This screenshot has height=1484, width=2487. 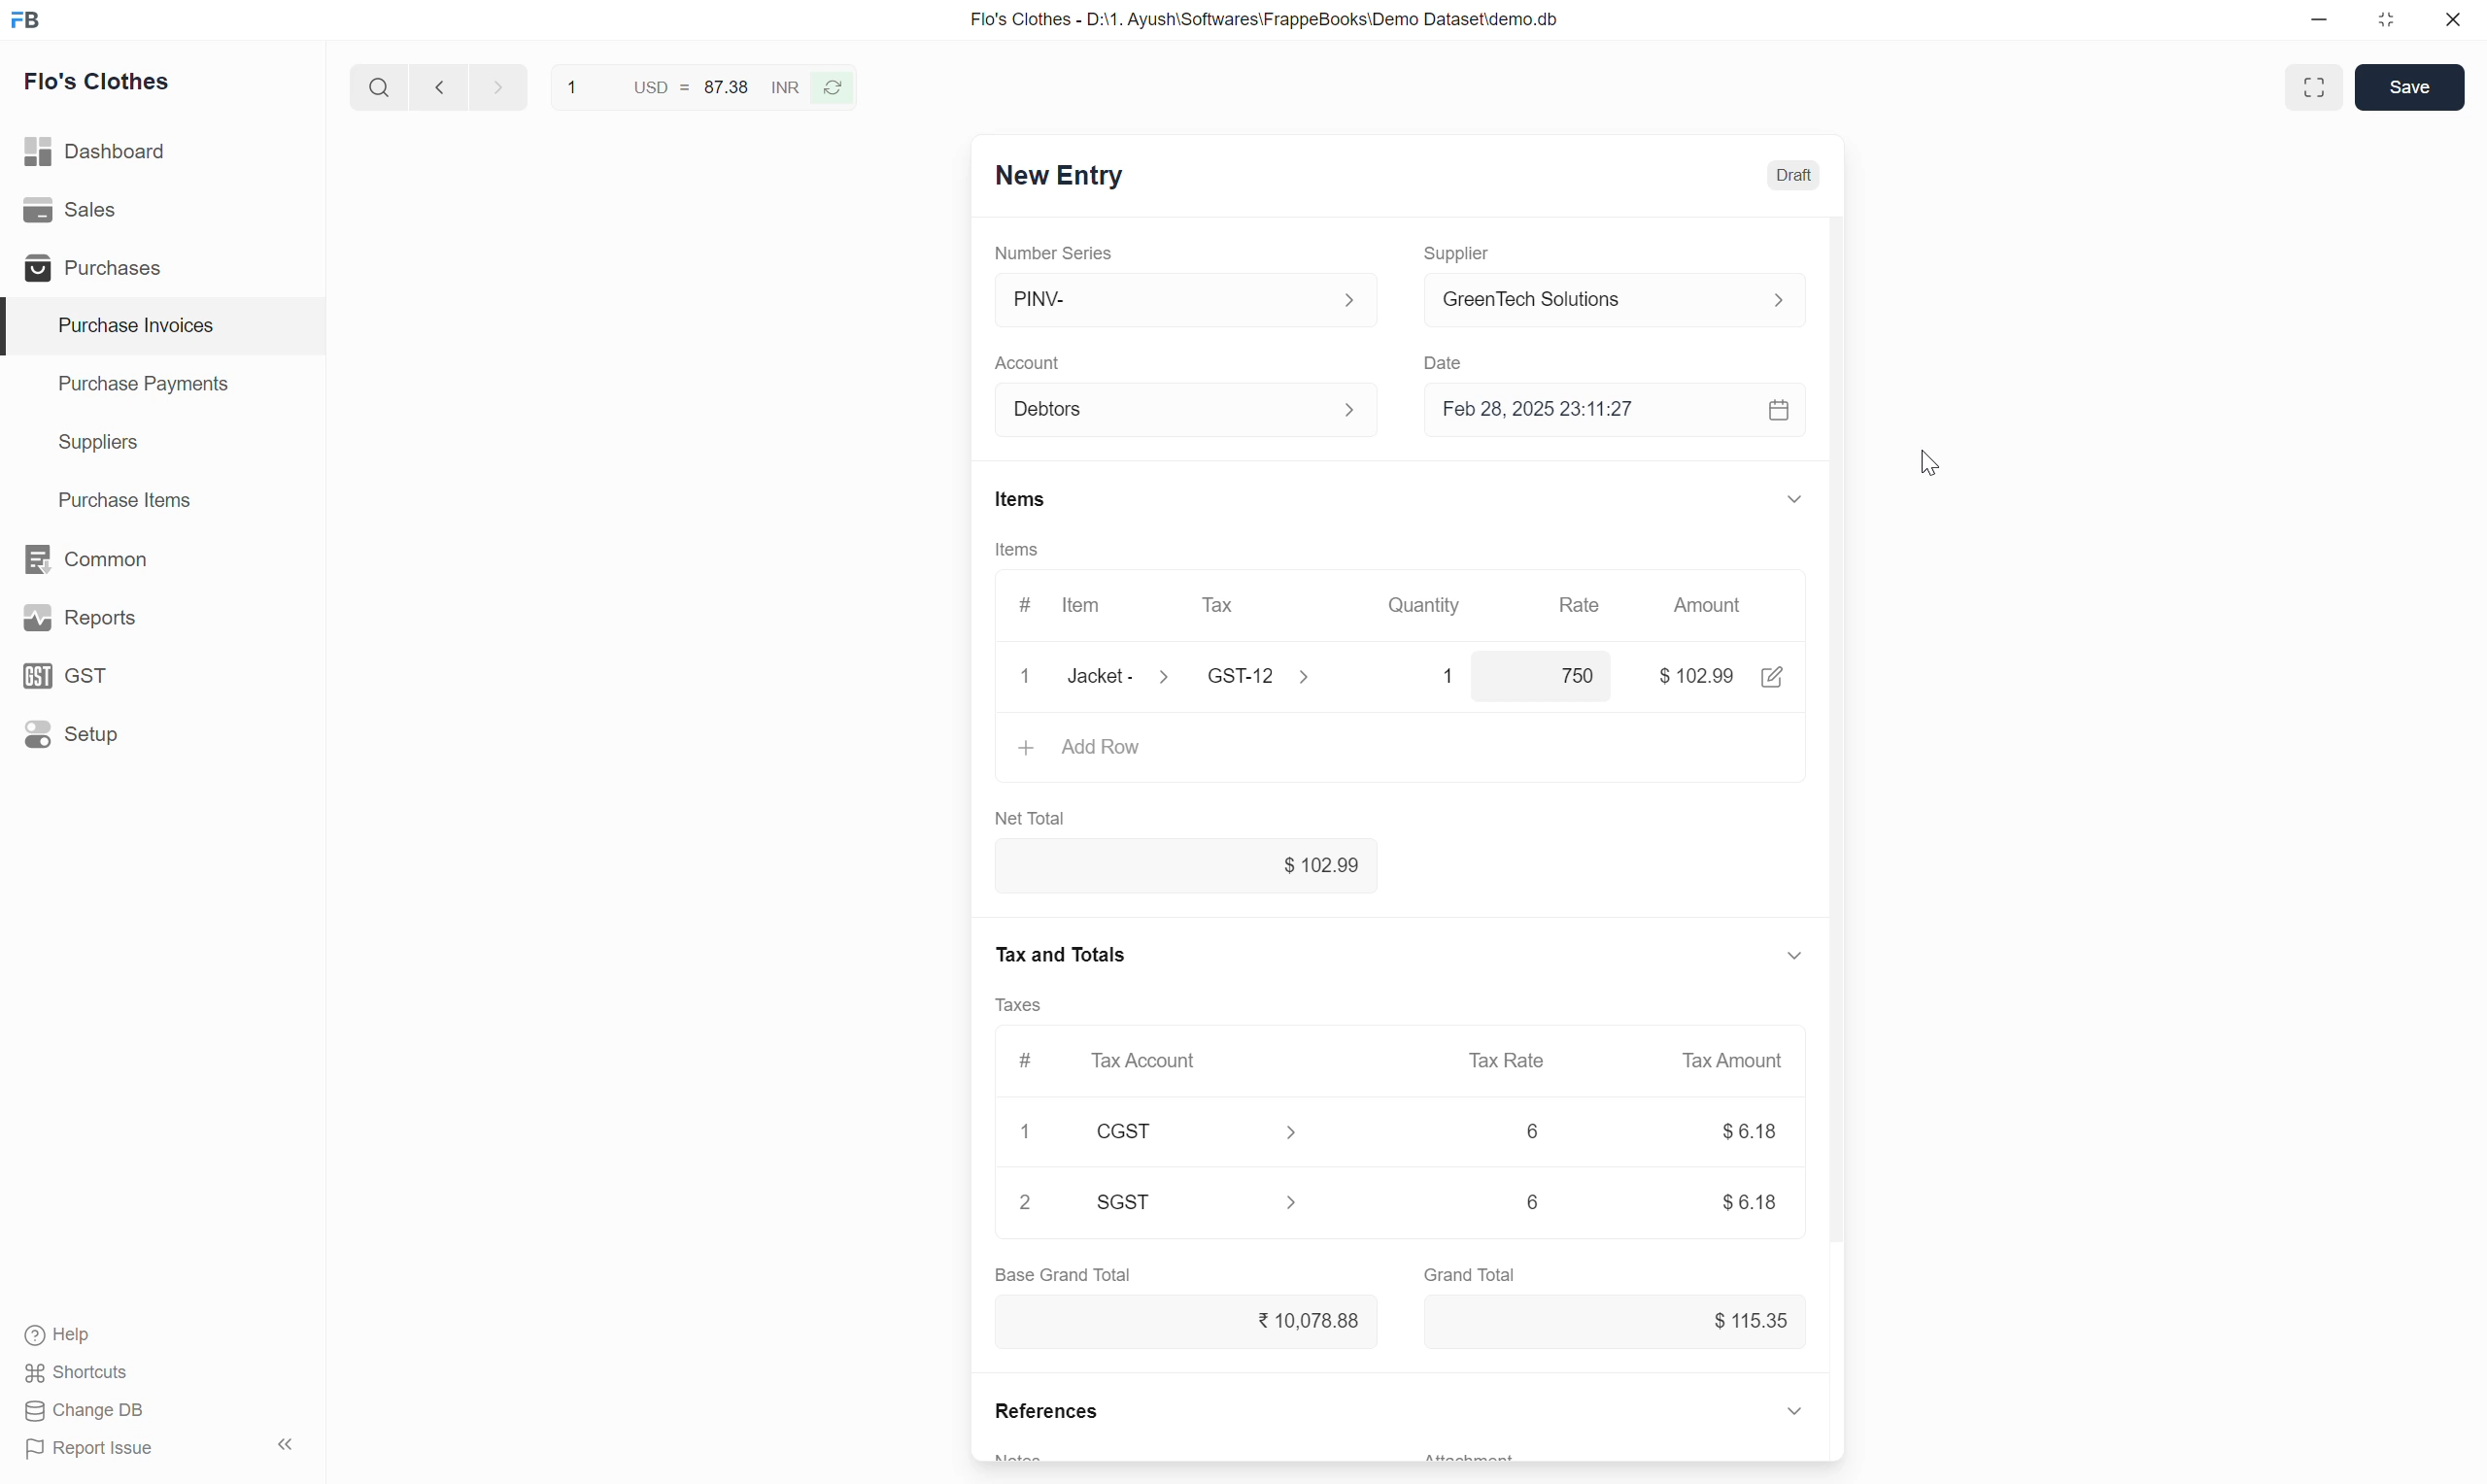 I want to click on Toggle between form and full width, so click(x=2315, y=87).